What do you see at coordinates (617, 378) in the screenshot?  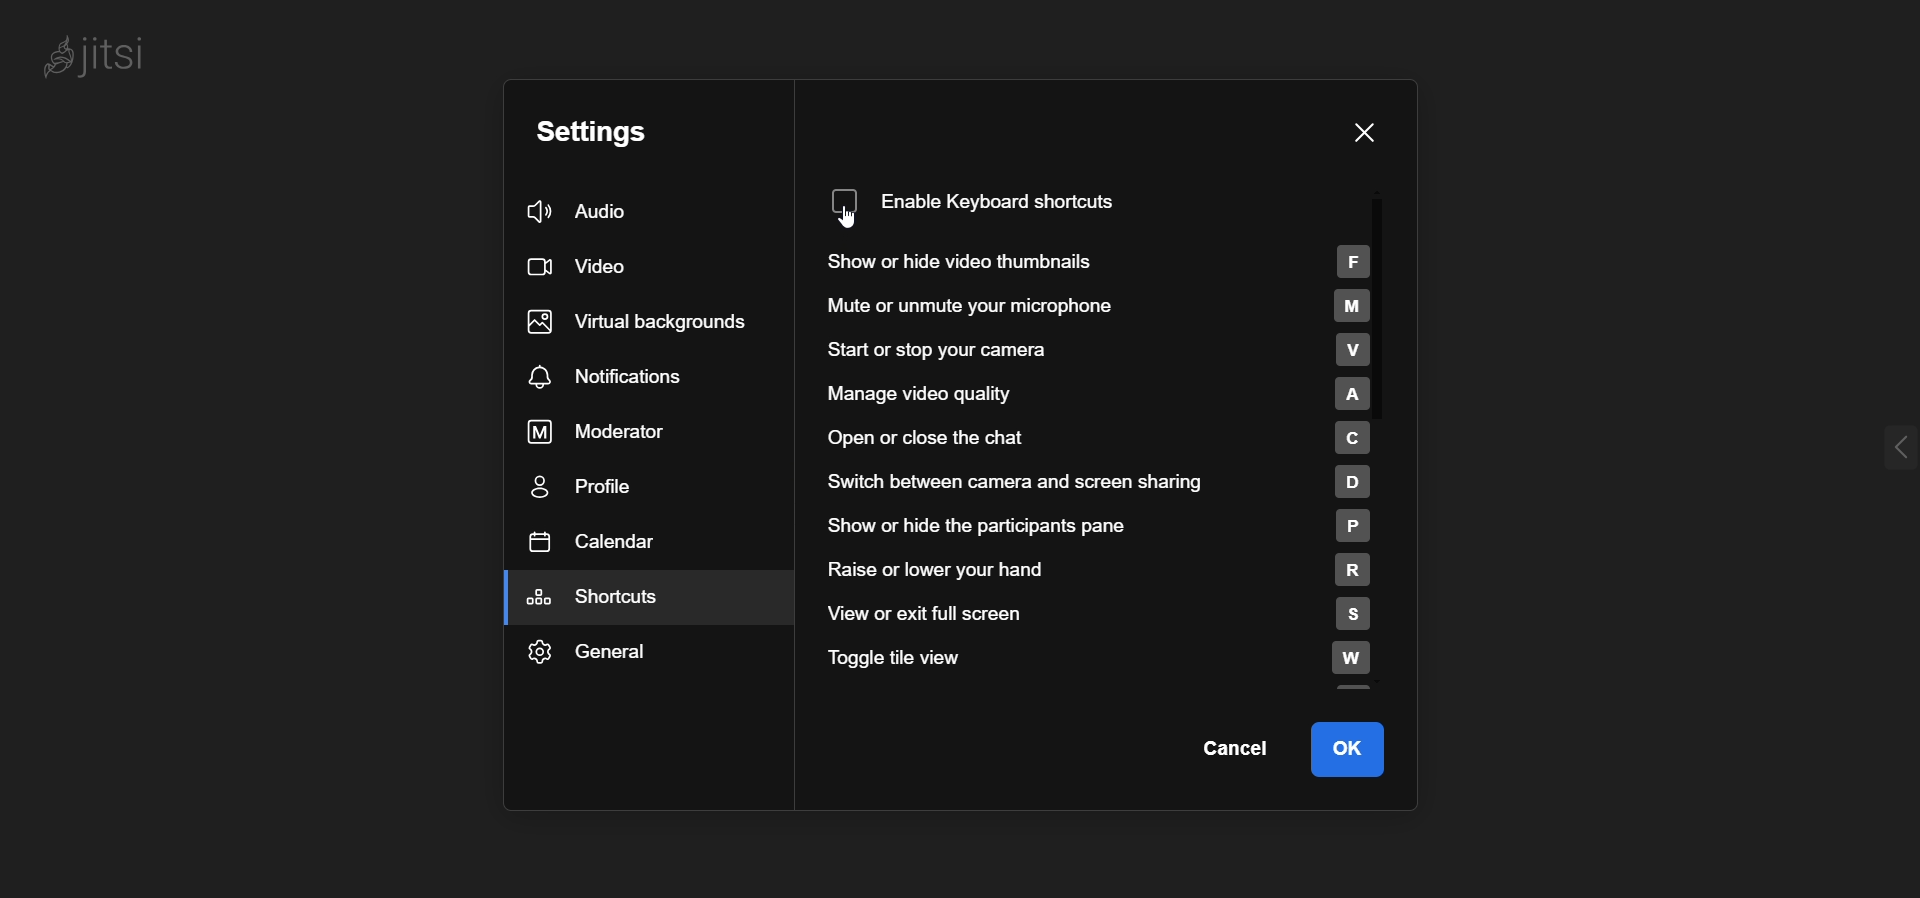 I see `notifications ` at bounding box center [617, 378].